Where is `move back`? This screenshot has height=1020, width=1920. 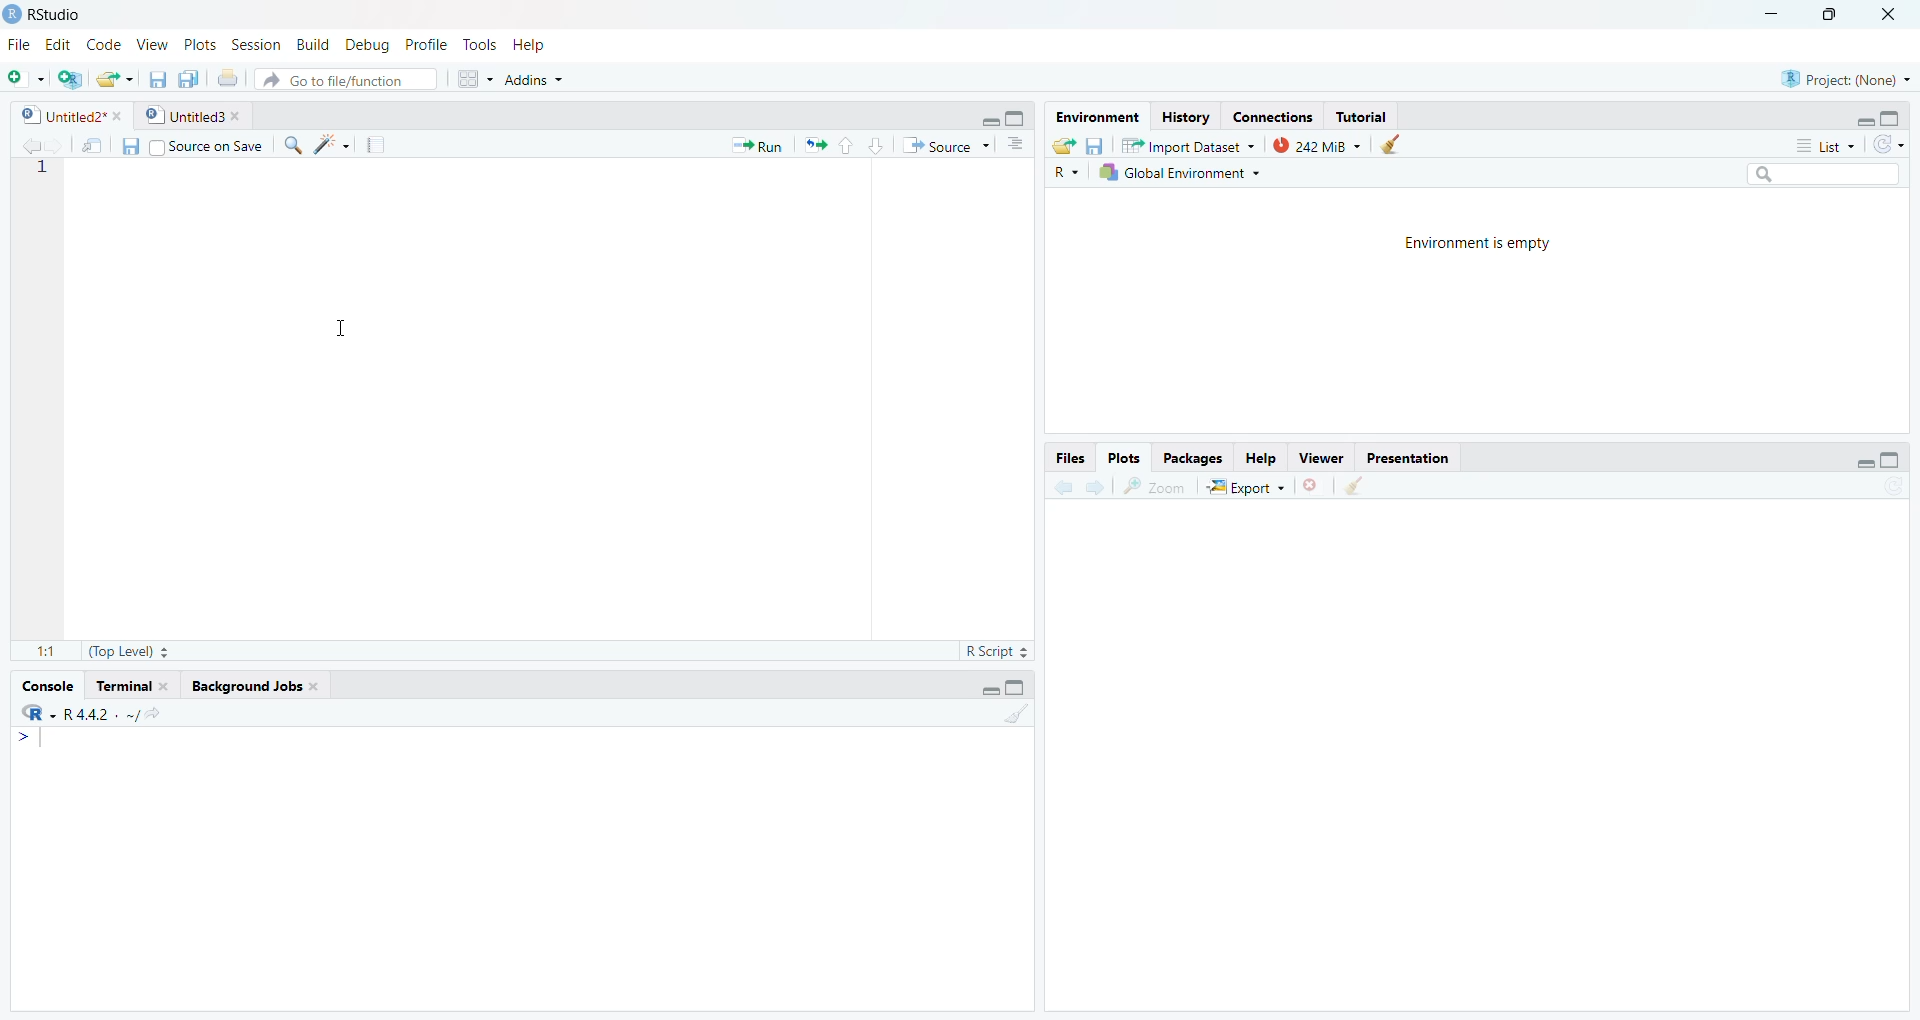 move back is located at coordinates (31, 144).